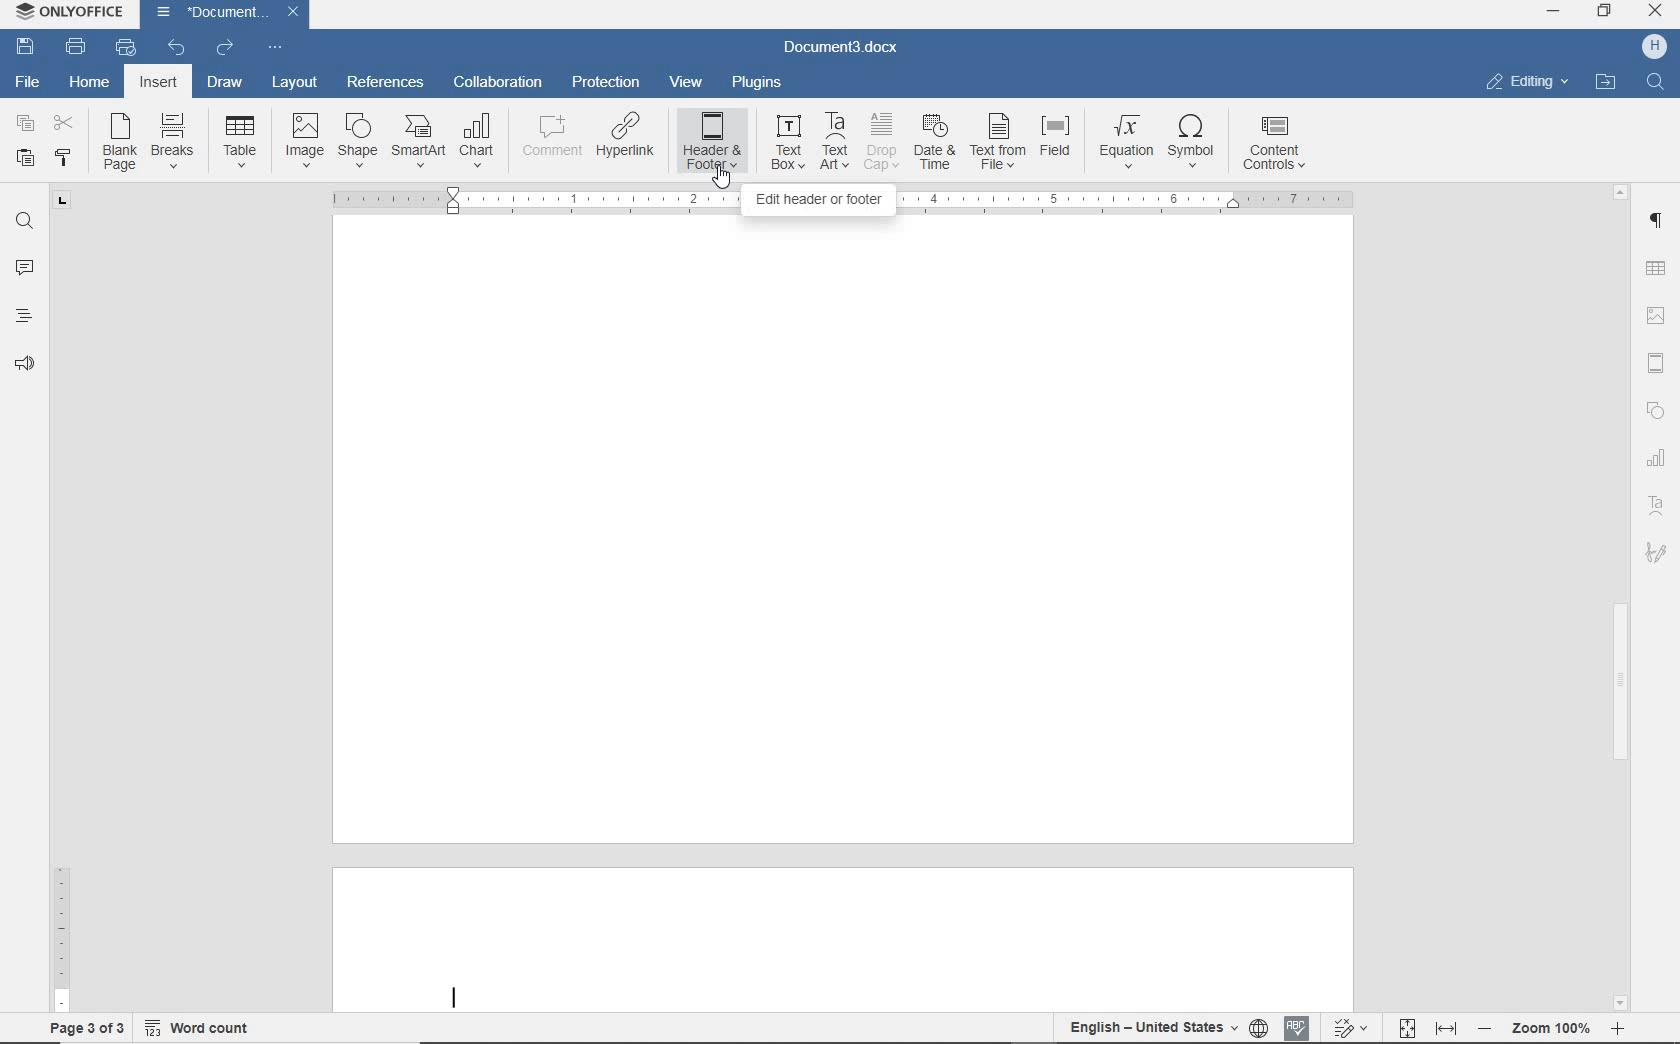 This screenshot has height=1044, width=1680. Describe the element at coordinates (61, 899) in the screenshot. I see `RULER` at that location.